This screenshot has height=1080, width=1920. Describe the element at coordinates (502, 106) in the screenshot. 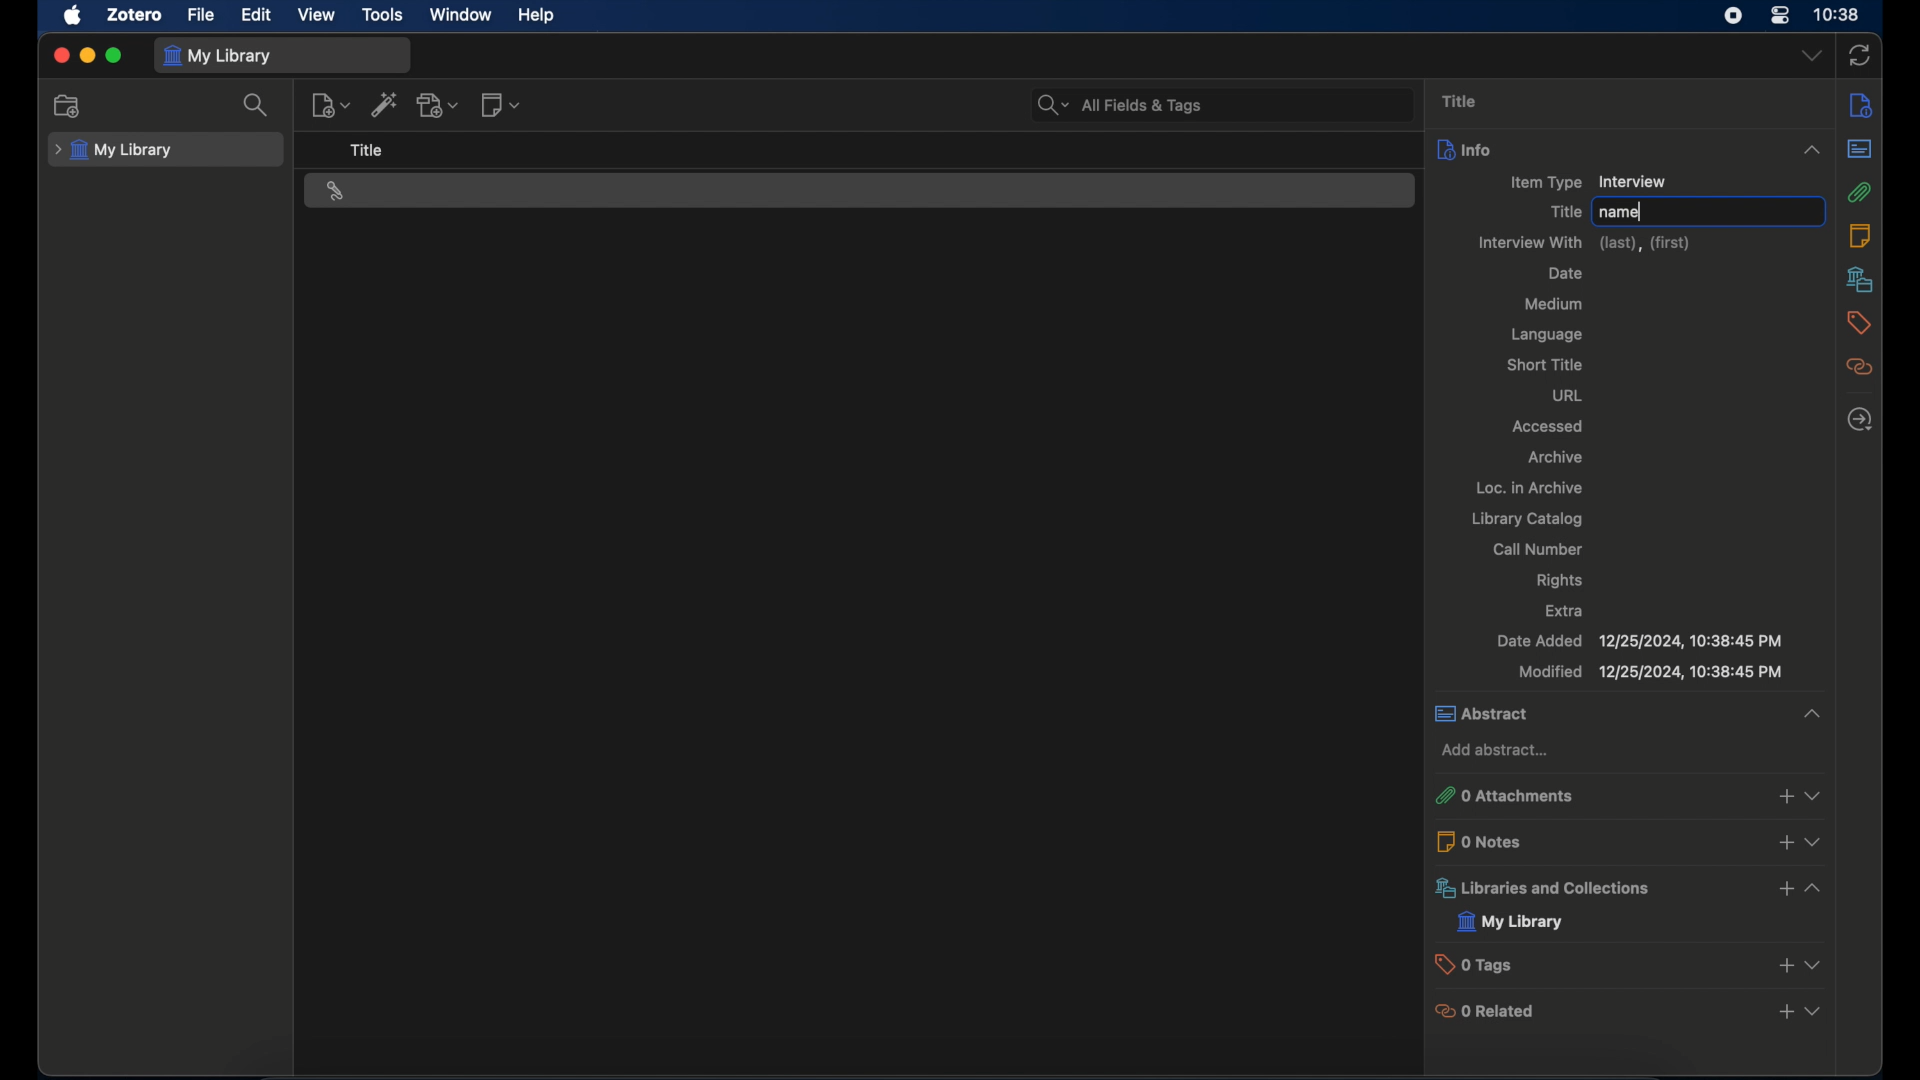

I see `new note` at that location.